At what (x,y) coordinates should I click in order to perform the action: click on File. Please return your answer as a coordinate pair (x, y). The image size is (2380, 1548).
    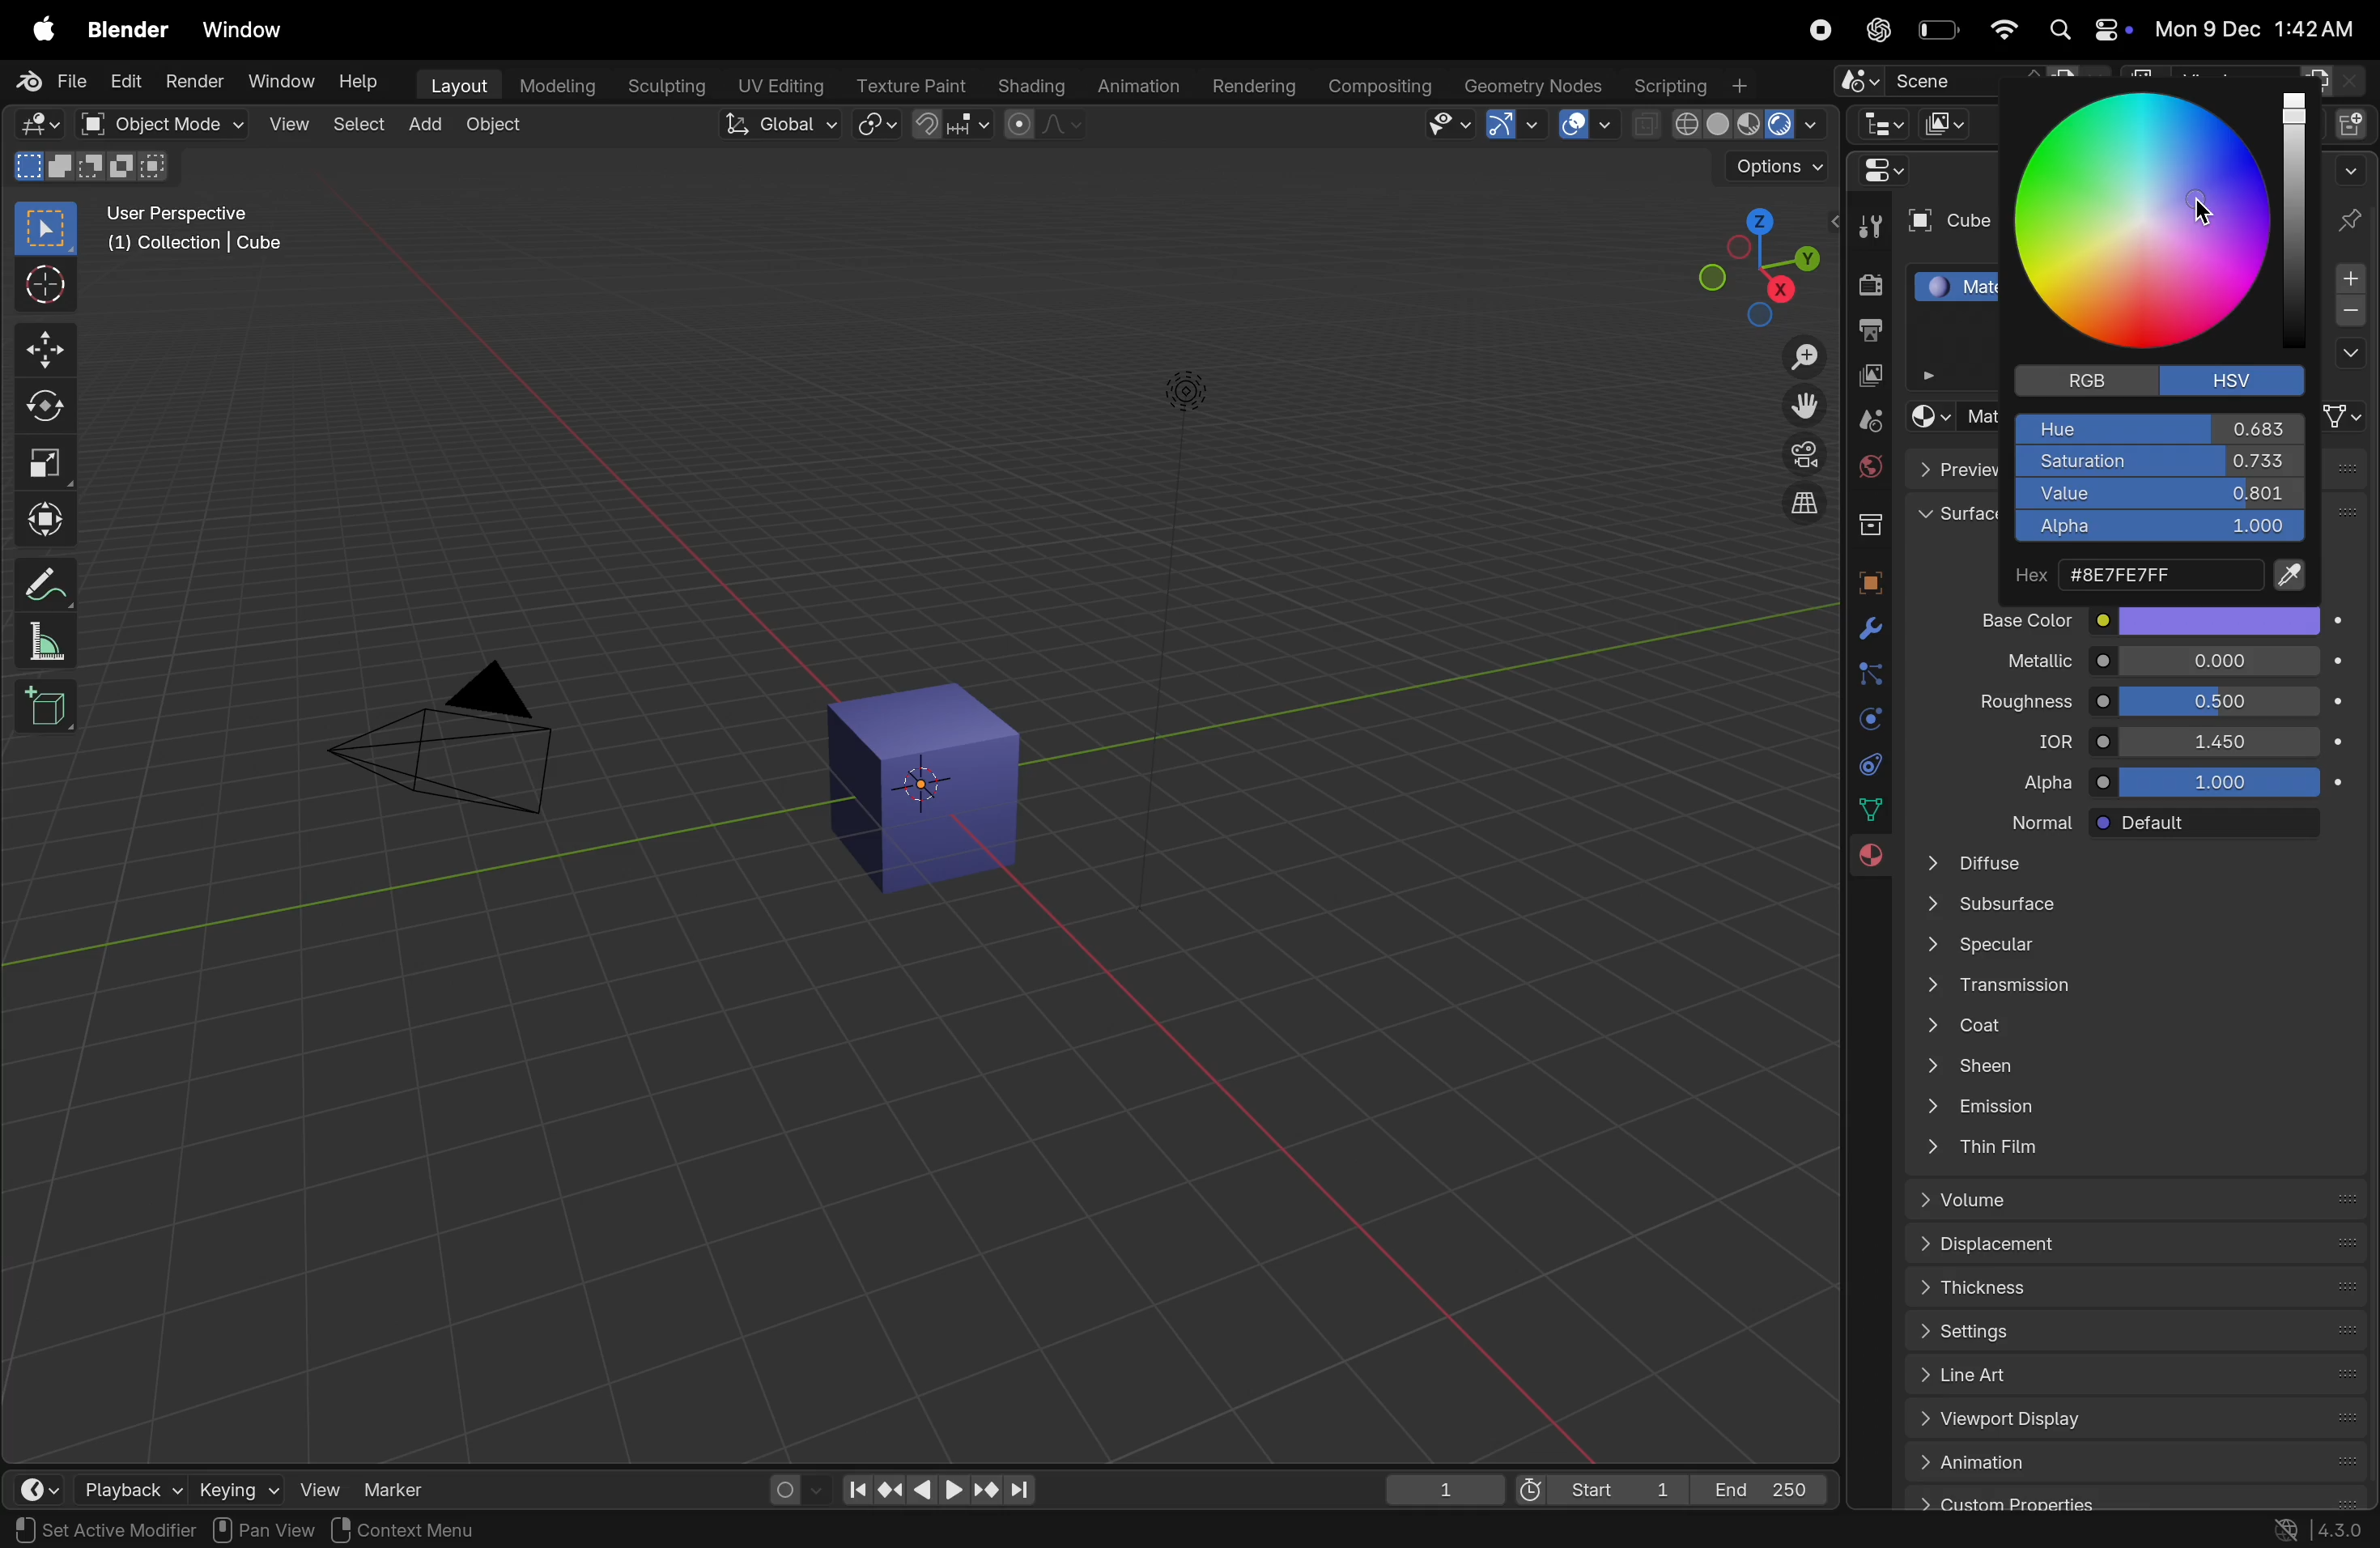
    Looking at the image, I should click on (56, 81).